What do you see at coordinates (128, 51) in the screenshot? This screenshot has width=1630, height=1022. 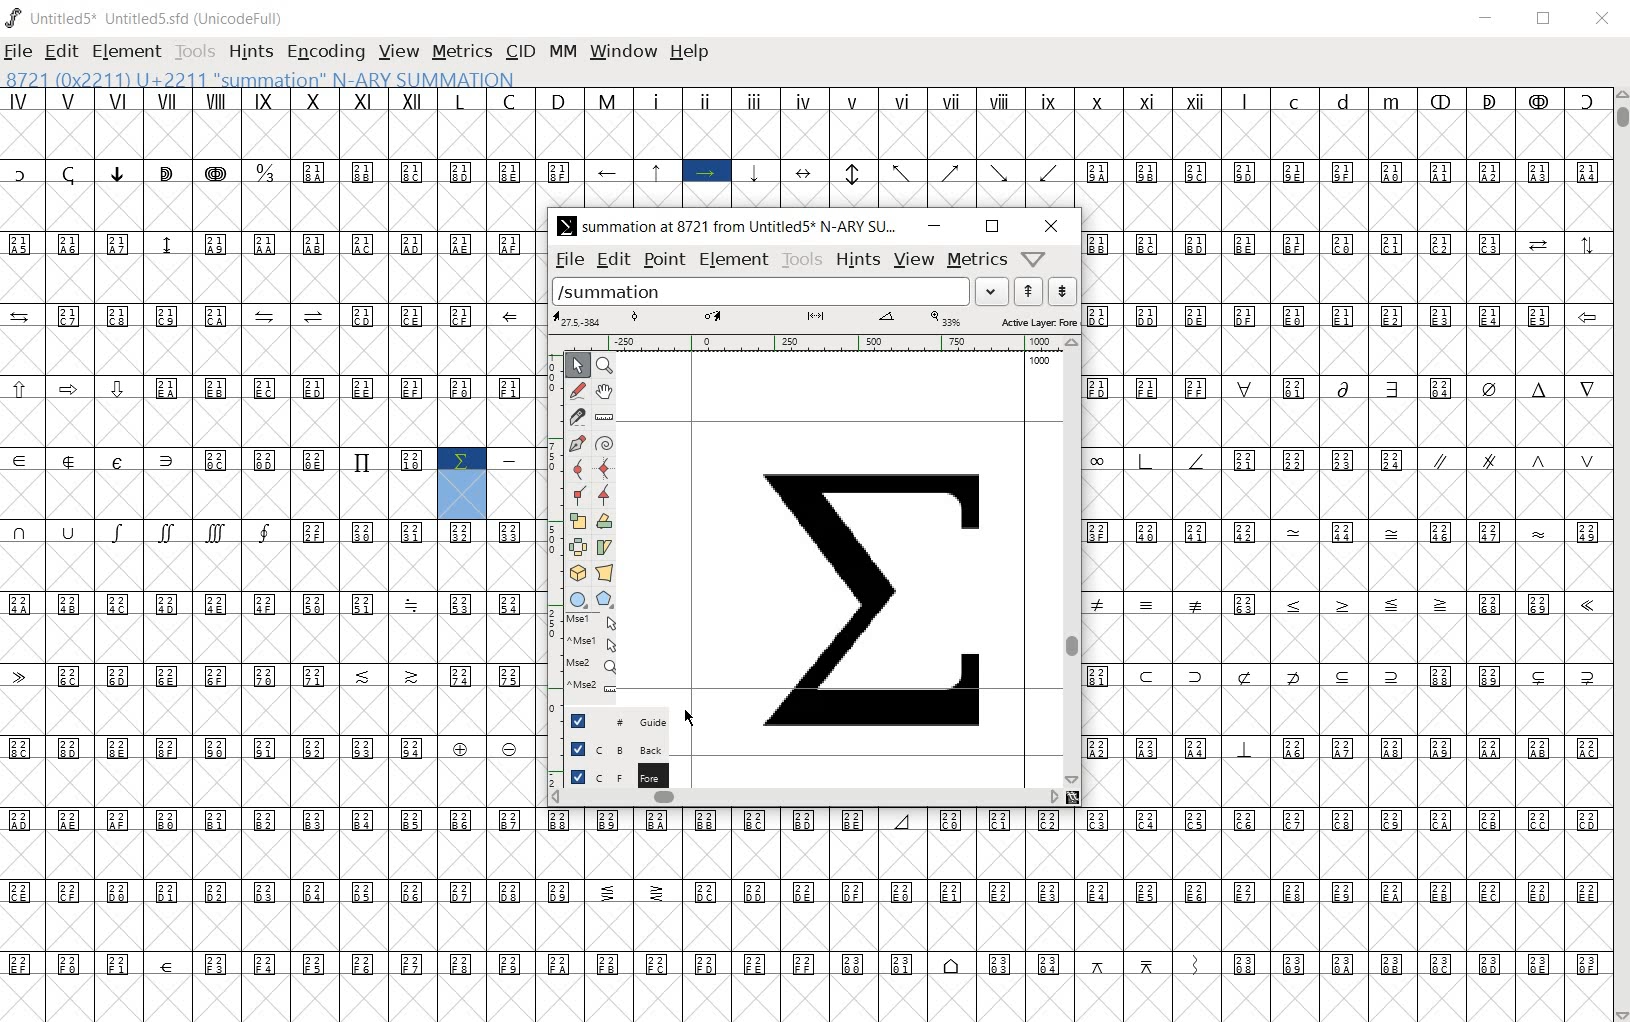 I see `ELEMENT` at bounding box center [128, 51].